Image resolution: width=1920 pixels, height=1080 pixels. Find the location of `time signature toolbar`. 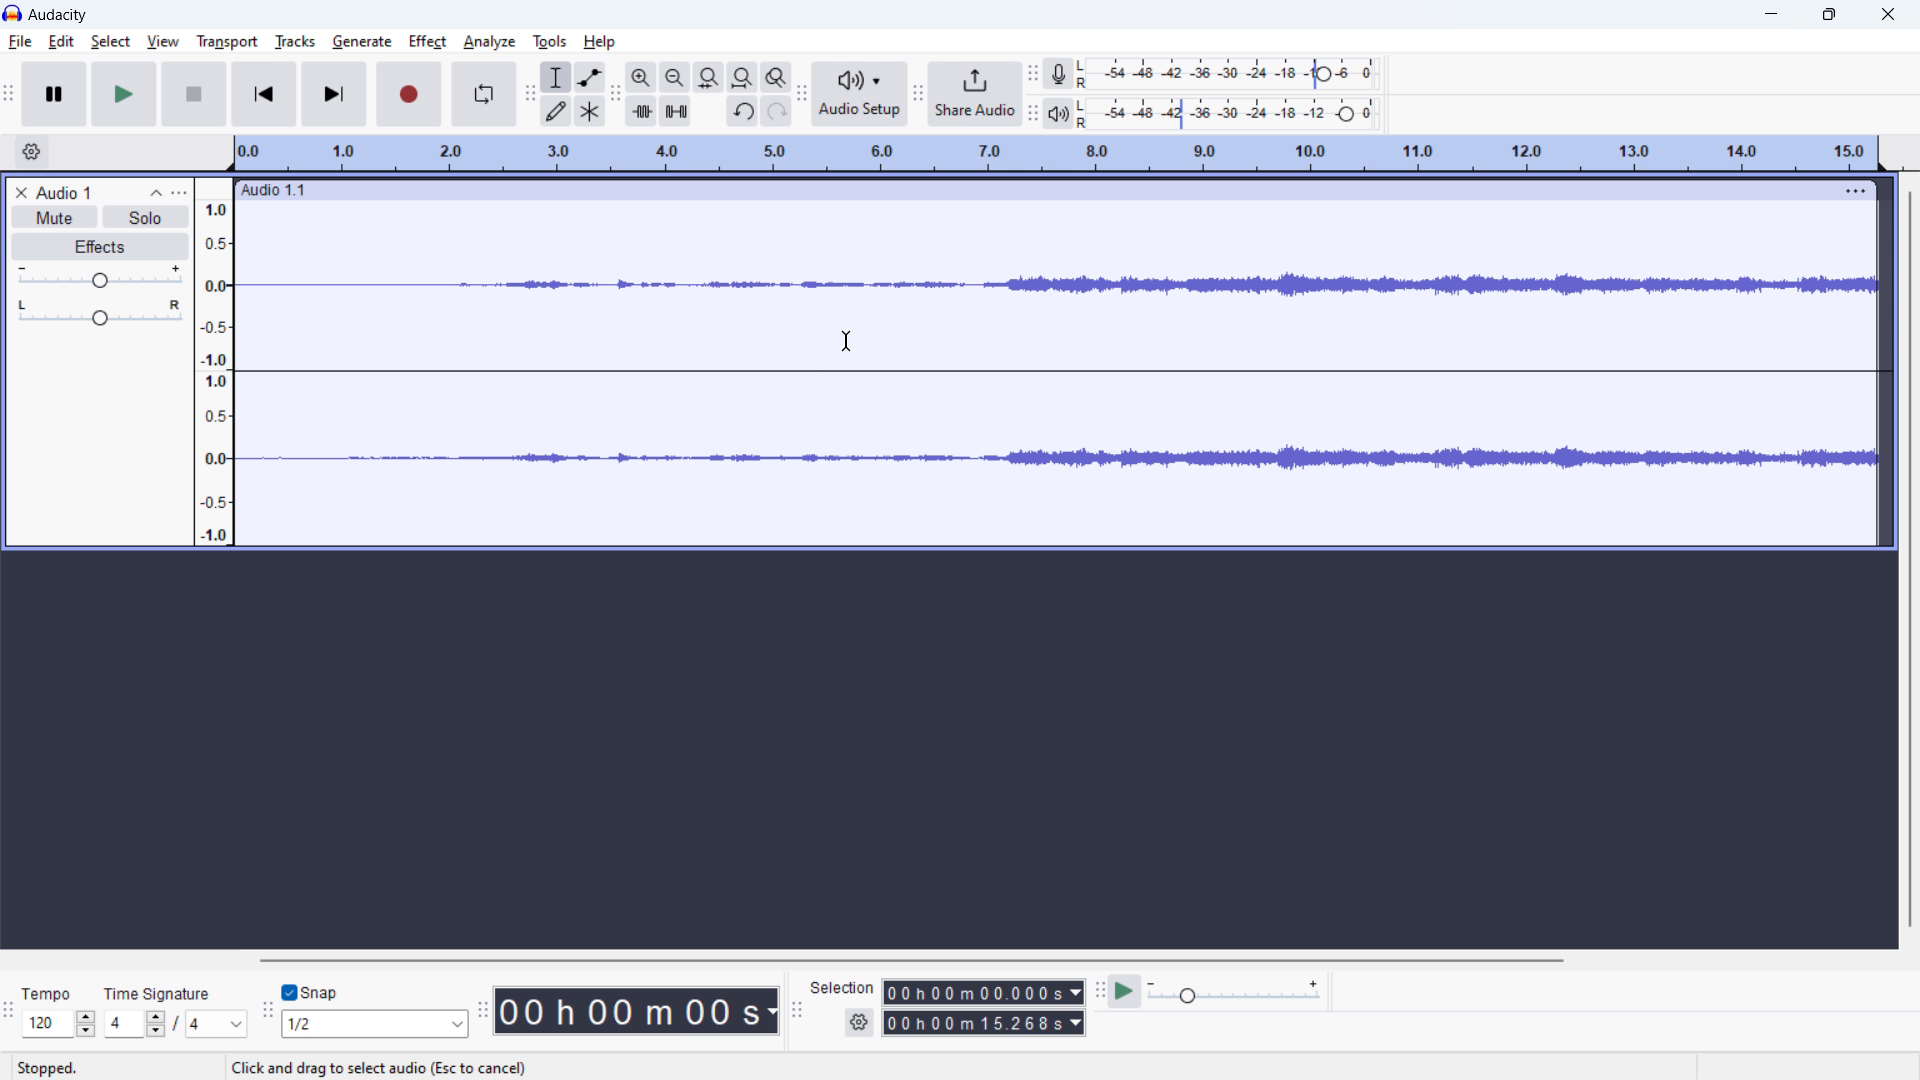

time signature toolbar is located at coordinates (9, 1011).